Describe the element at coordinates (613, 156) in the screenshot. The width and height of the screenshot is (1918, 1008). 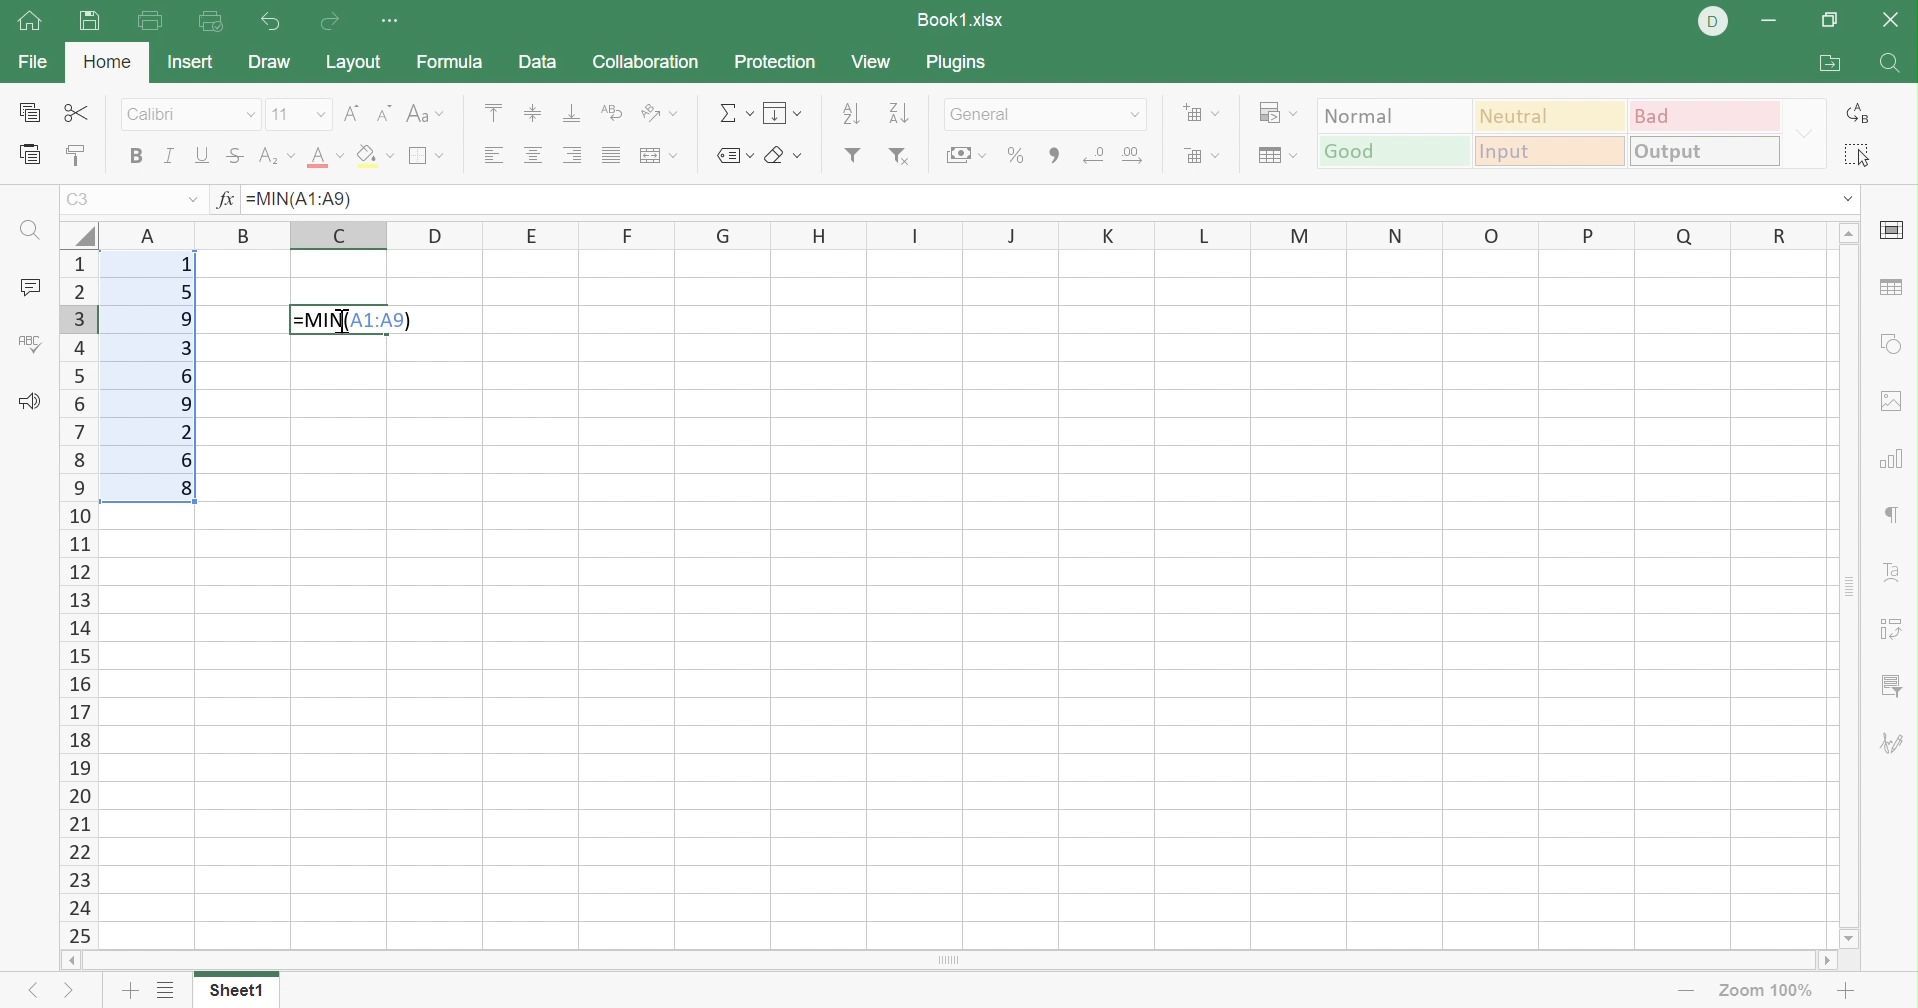
I see `Justified` at that location.